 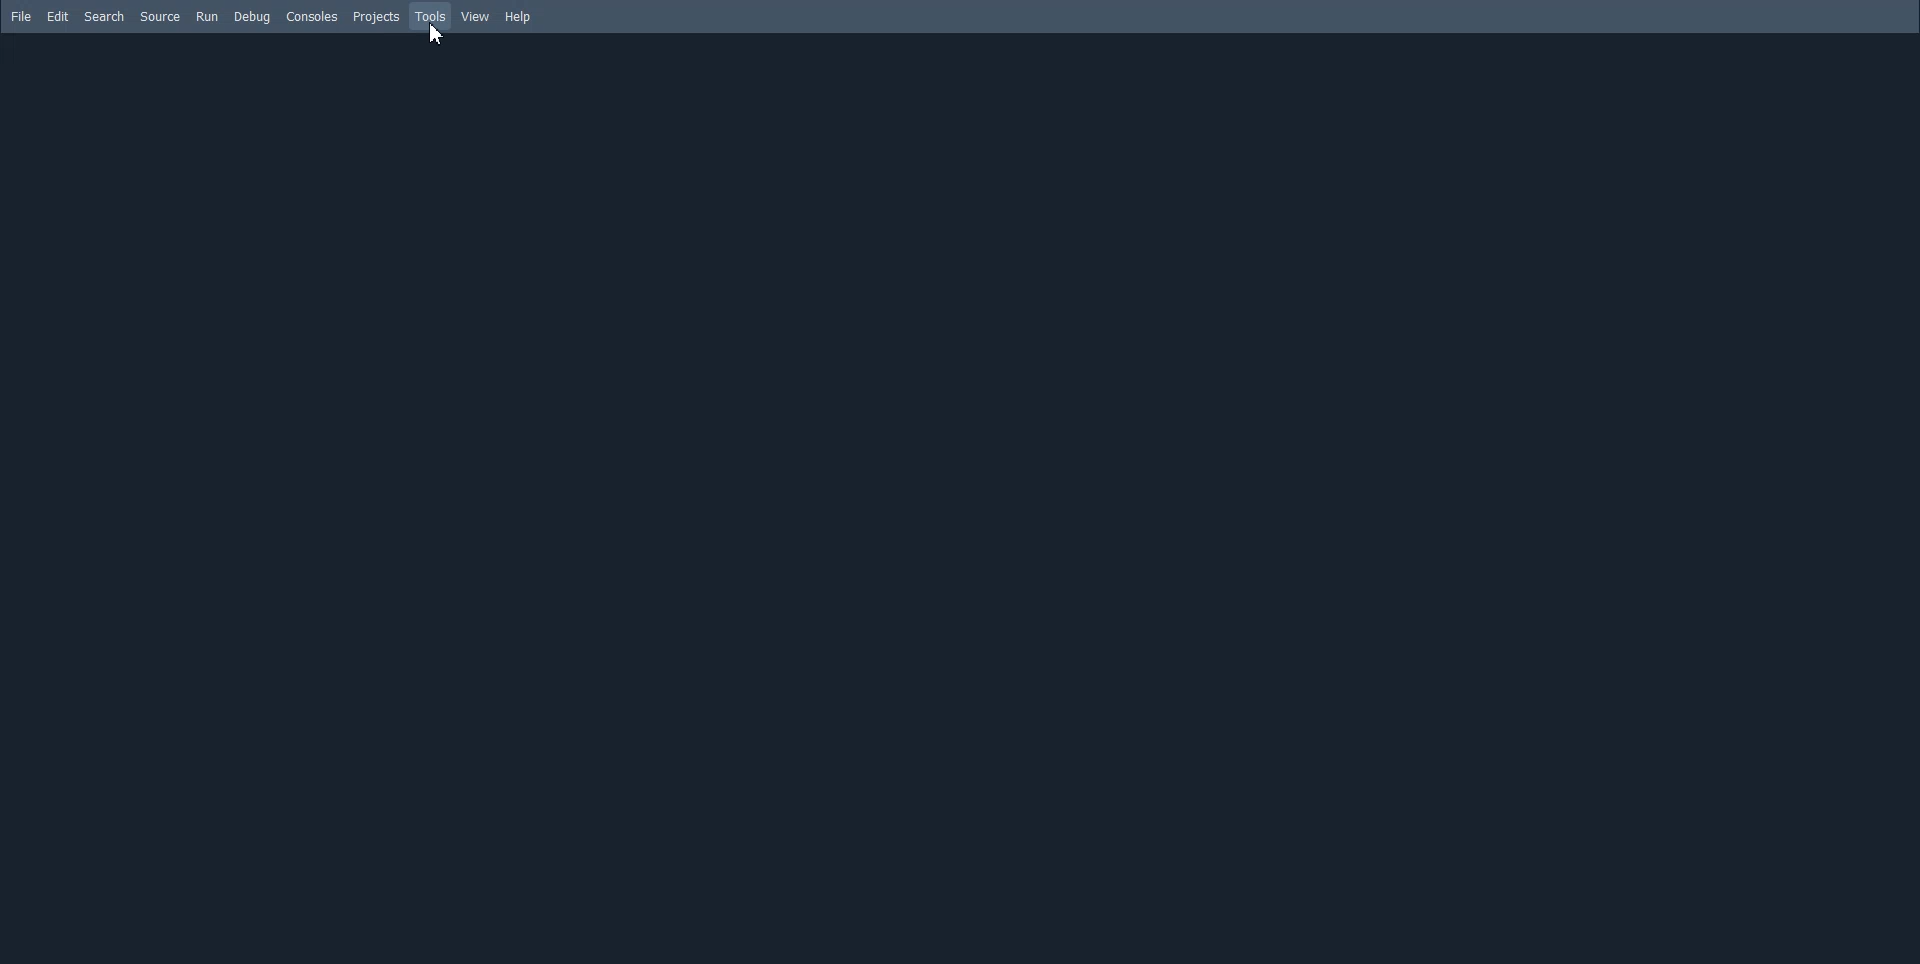 What do you see at coordinates (517, 17) in the screenshot?
I see `Help` at bounding box center [517, 17].